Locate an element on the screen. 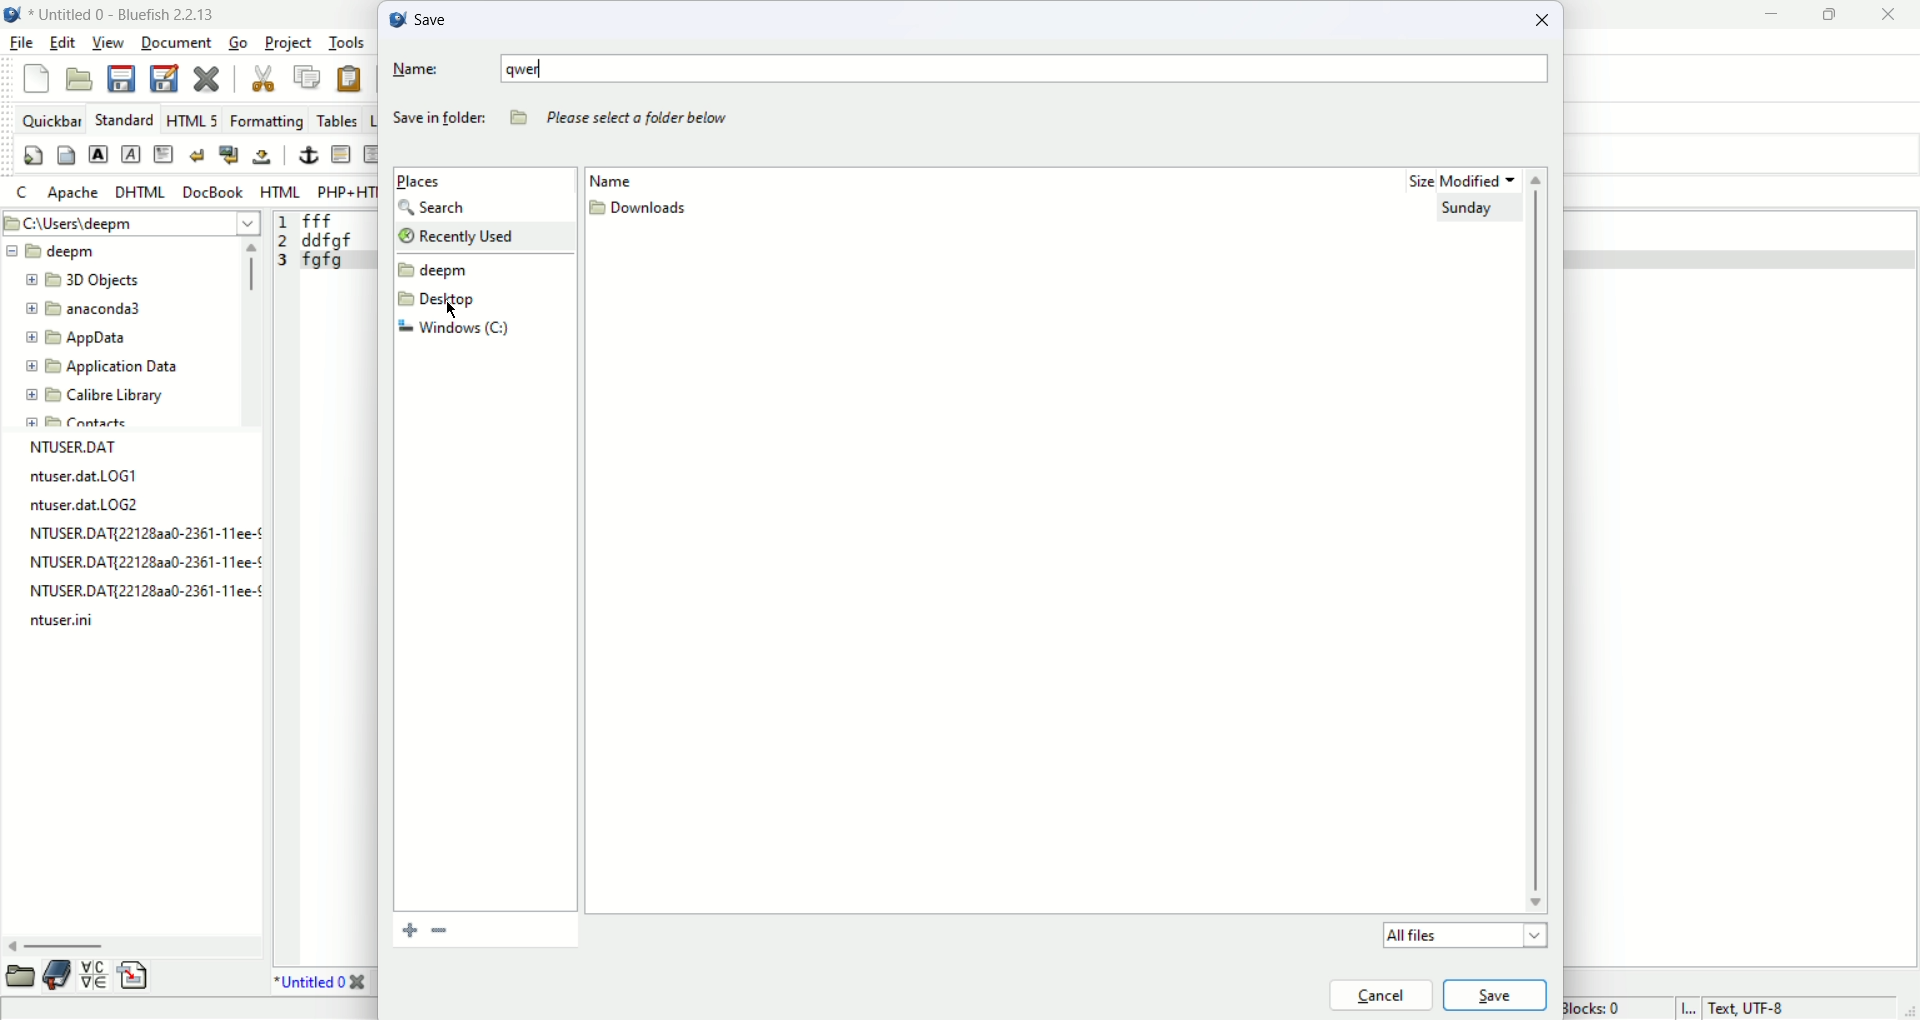 This screenshot has width=1920, height=1020. save is located at coordinates (419, 18).